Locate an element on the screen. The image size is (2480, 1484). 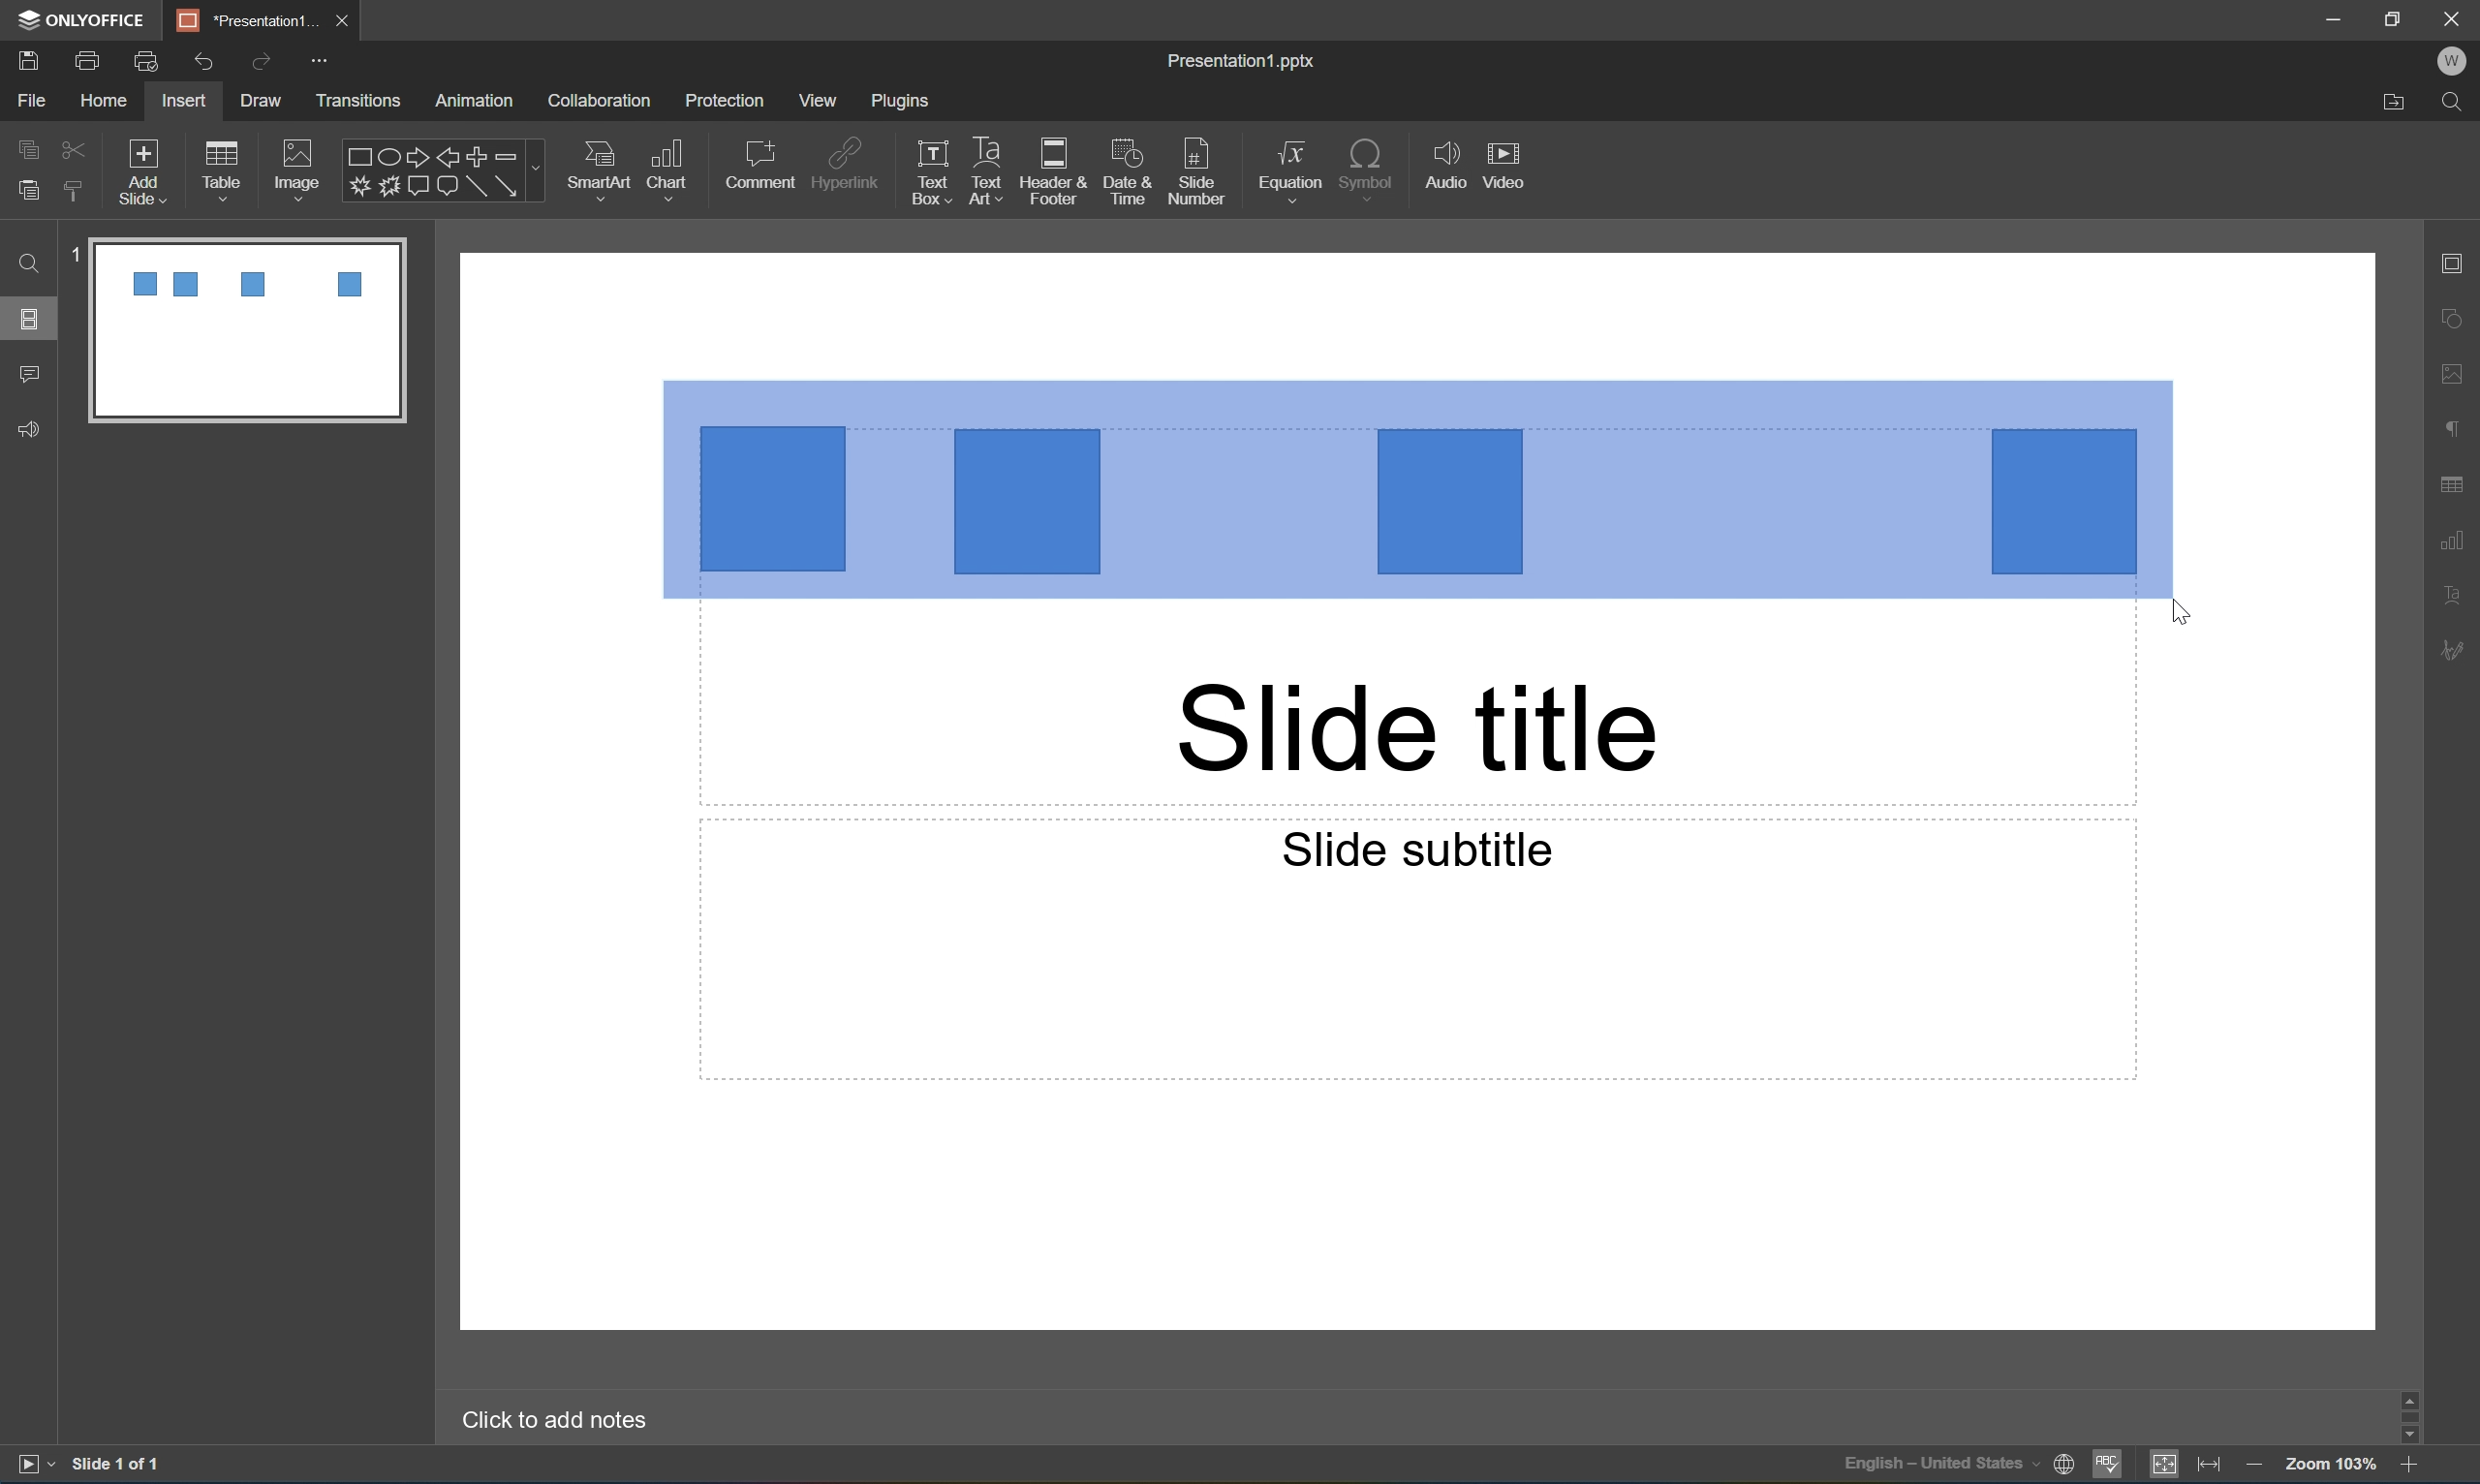
comments is located at coordinates (28, 374).